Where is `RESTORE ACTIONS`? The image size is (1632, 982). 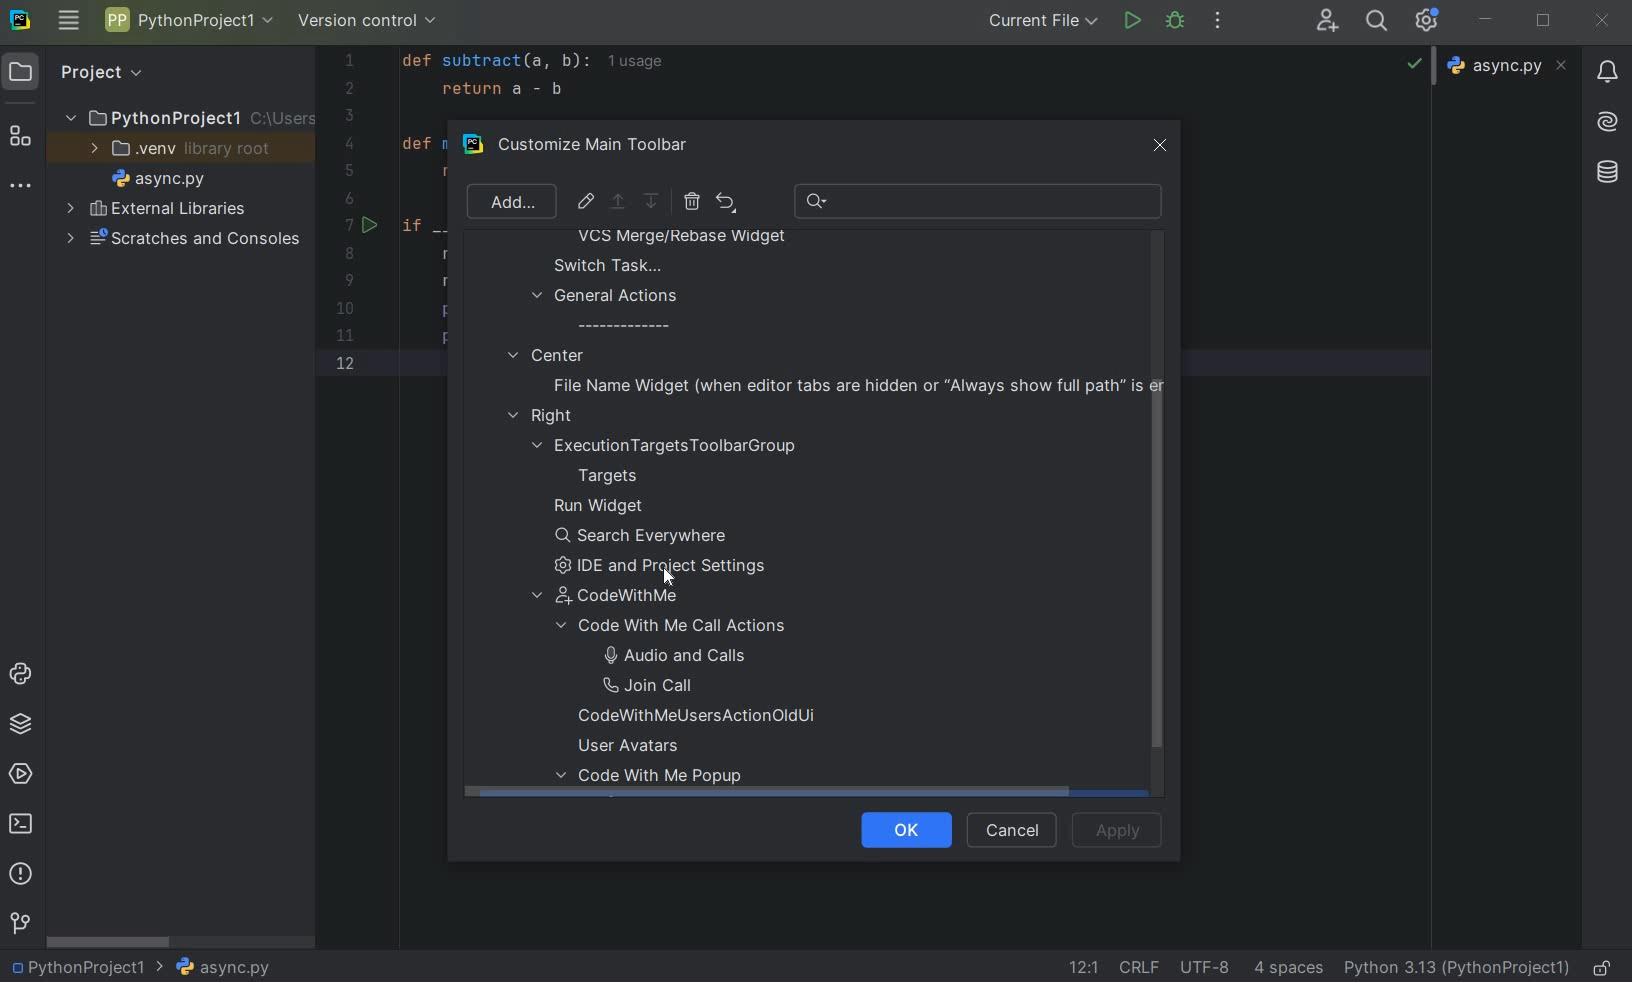 RESTORE ACTIONS is located at coordinates (726, 202).